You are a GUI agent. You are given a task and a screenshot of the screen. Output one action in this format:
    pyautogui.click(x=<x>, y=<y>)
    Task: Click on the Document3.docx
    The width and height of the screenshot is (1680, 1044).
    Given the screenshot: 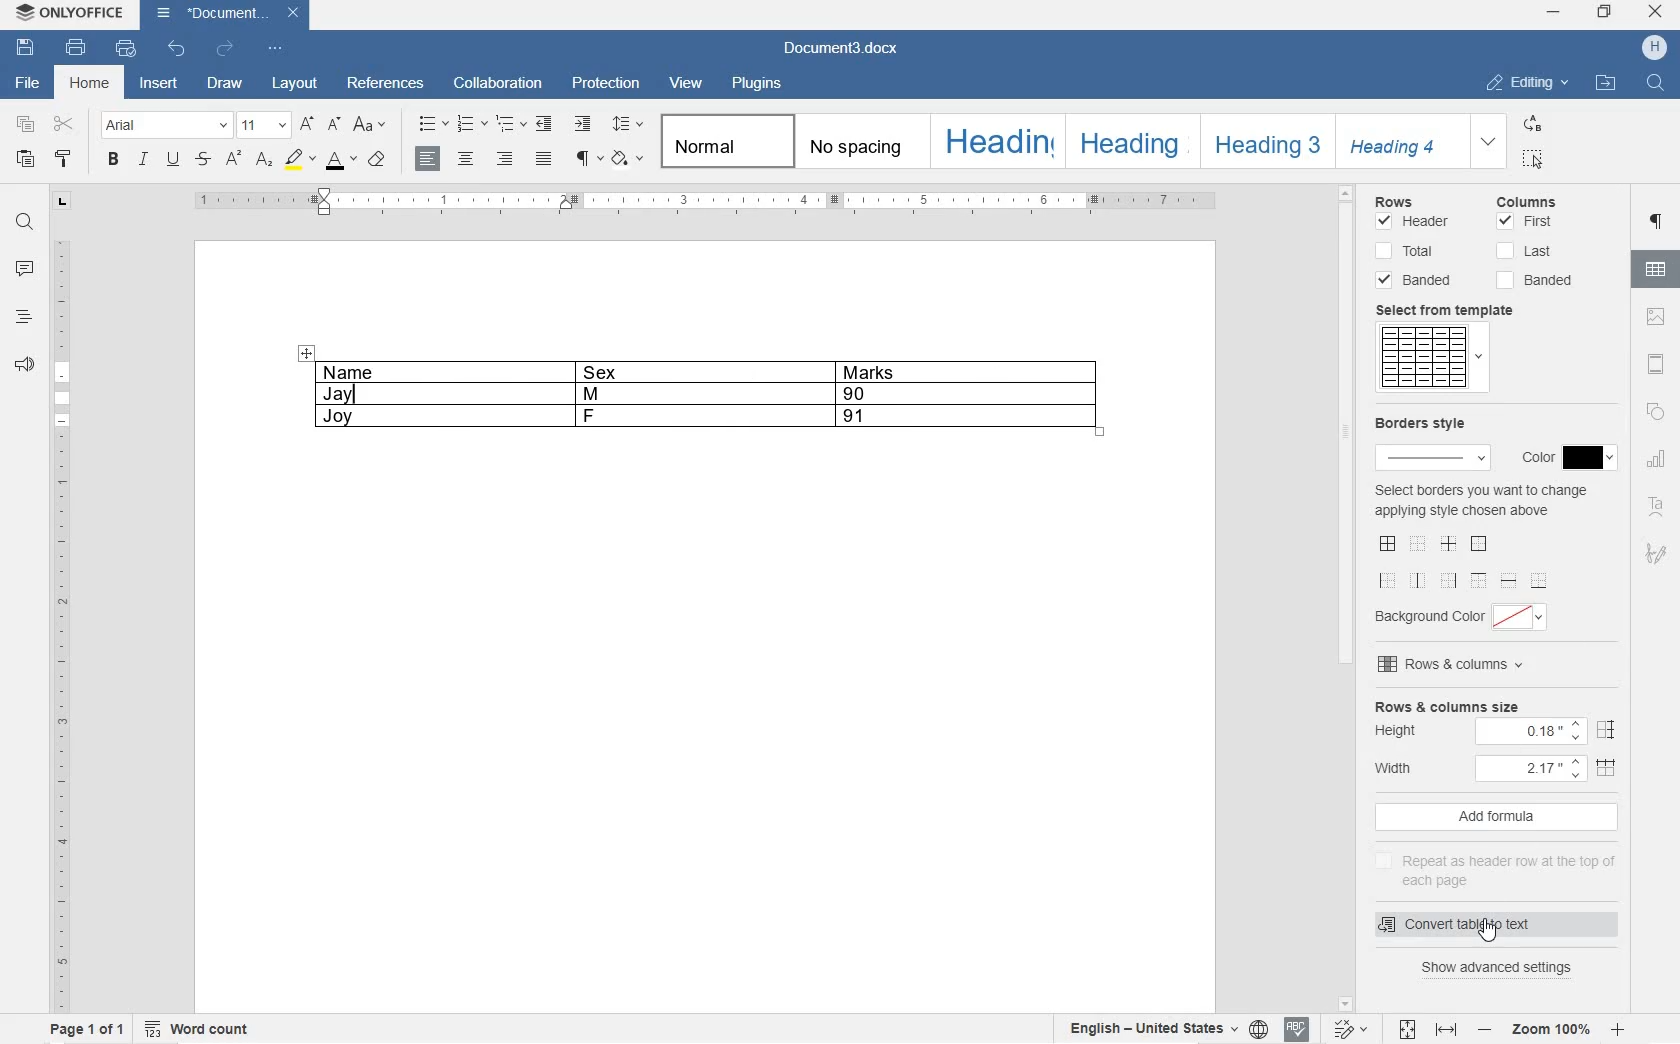 What is the action you would take?
    pyautogui.click(x=848, y=47)
    